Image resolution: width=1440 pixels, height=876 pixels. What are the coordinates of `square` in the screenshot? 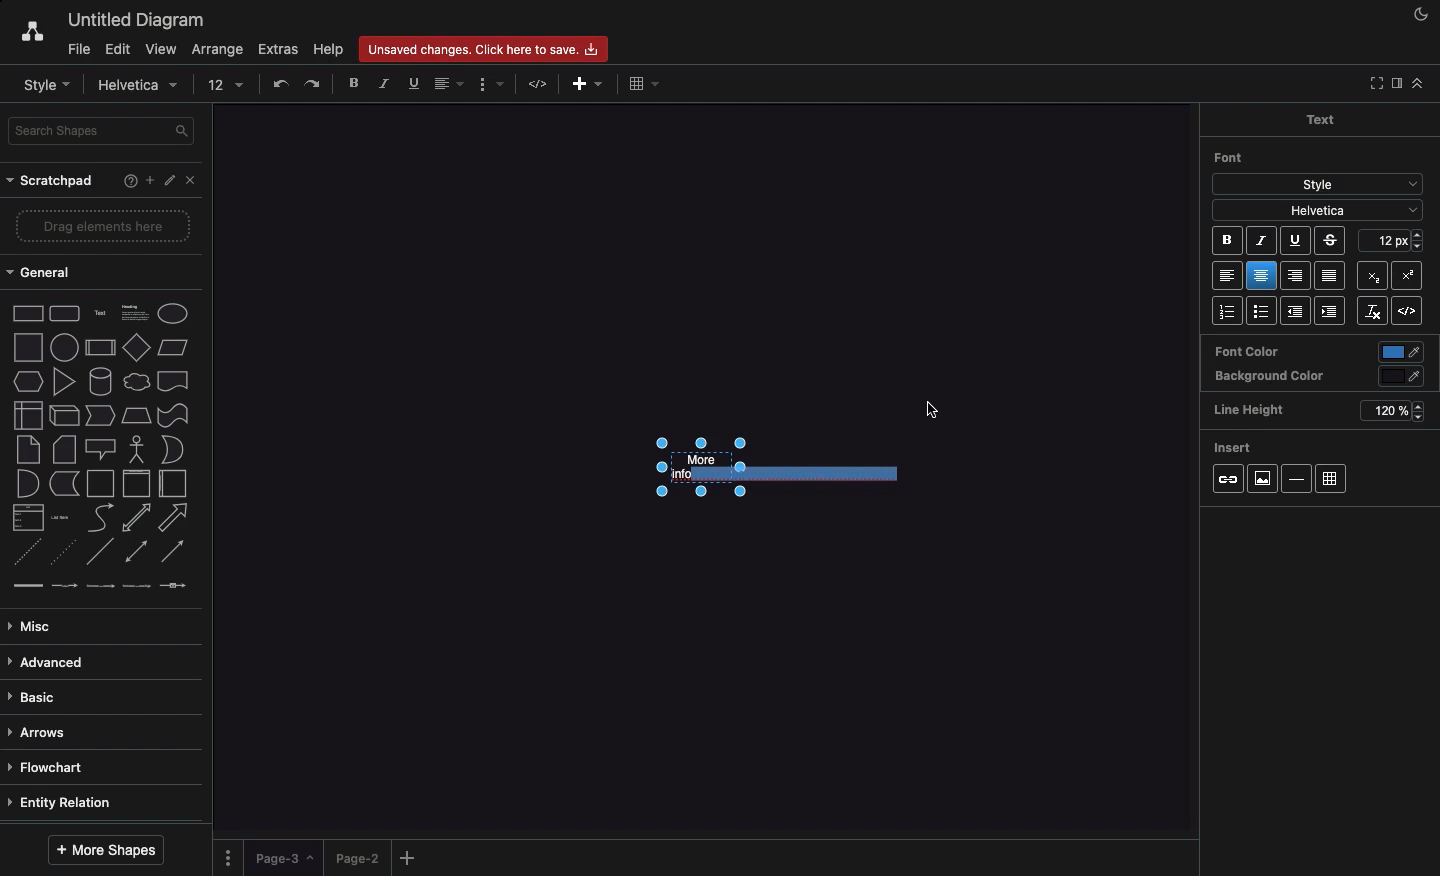 It's located at (28, 347).